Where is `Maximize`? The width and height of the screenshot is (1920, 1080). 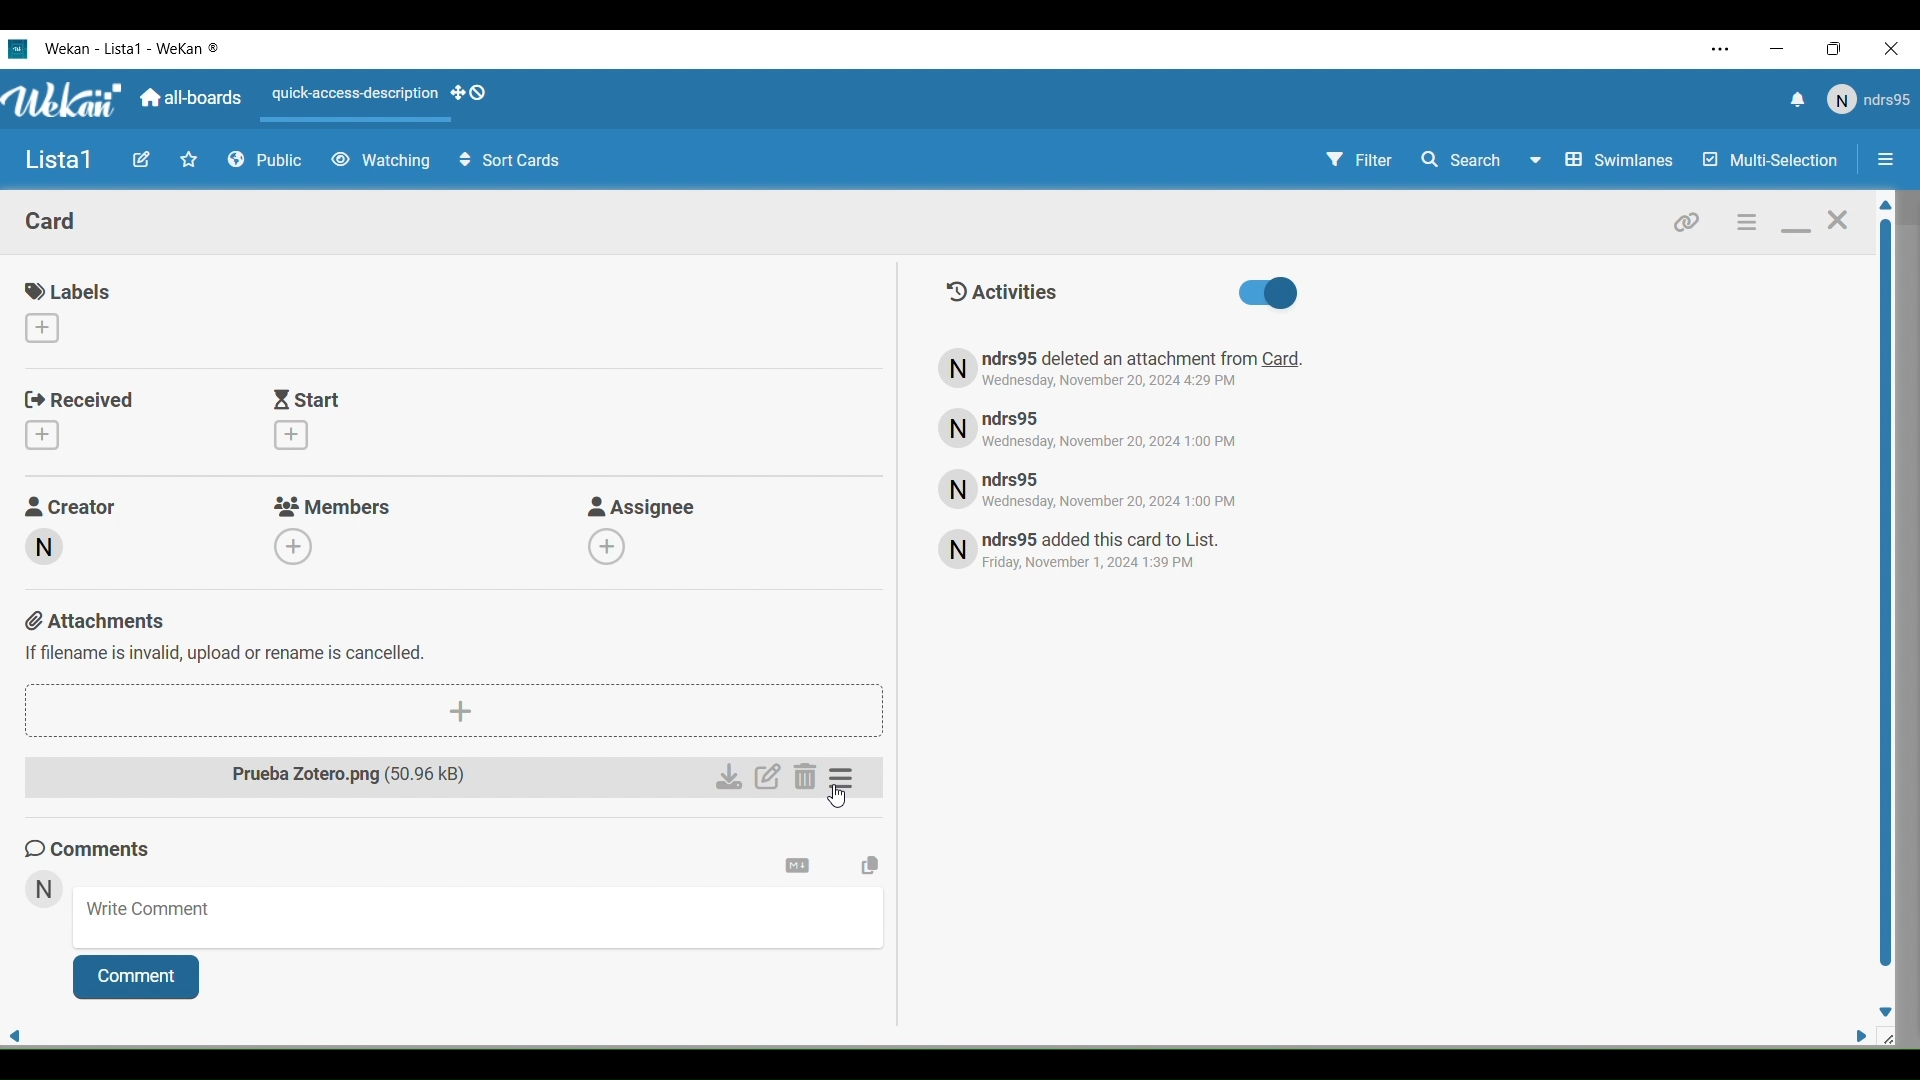 Maximize is located at coordinates (1840, 50).